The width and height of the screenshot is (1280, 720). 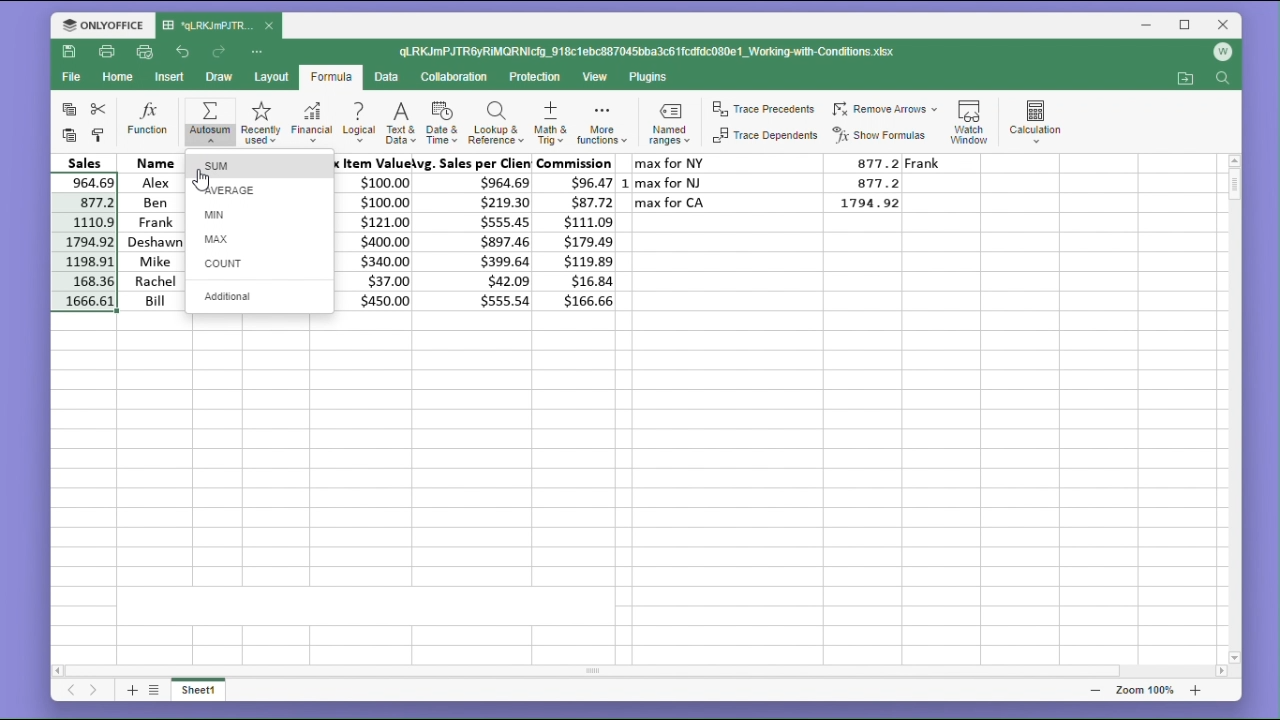 I want to click on lookup and reference, so click(x=495, y=125).